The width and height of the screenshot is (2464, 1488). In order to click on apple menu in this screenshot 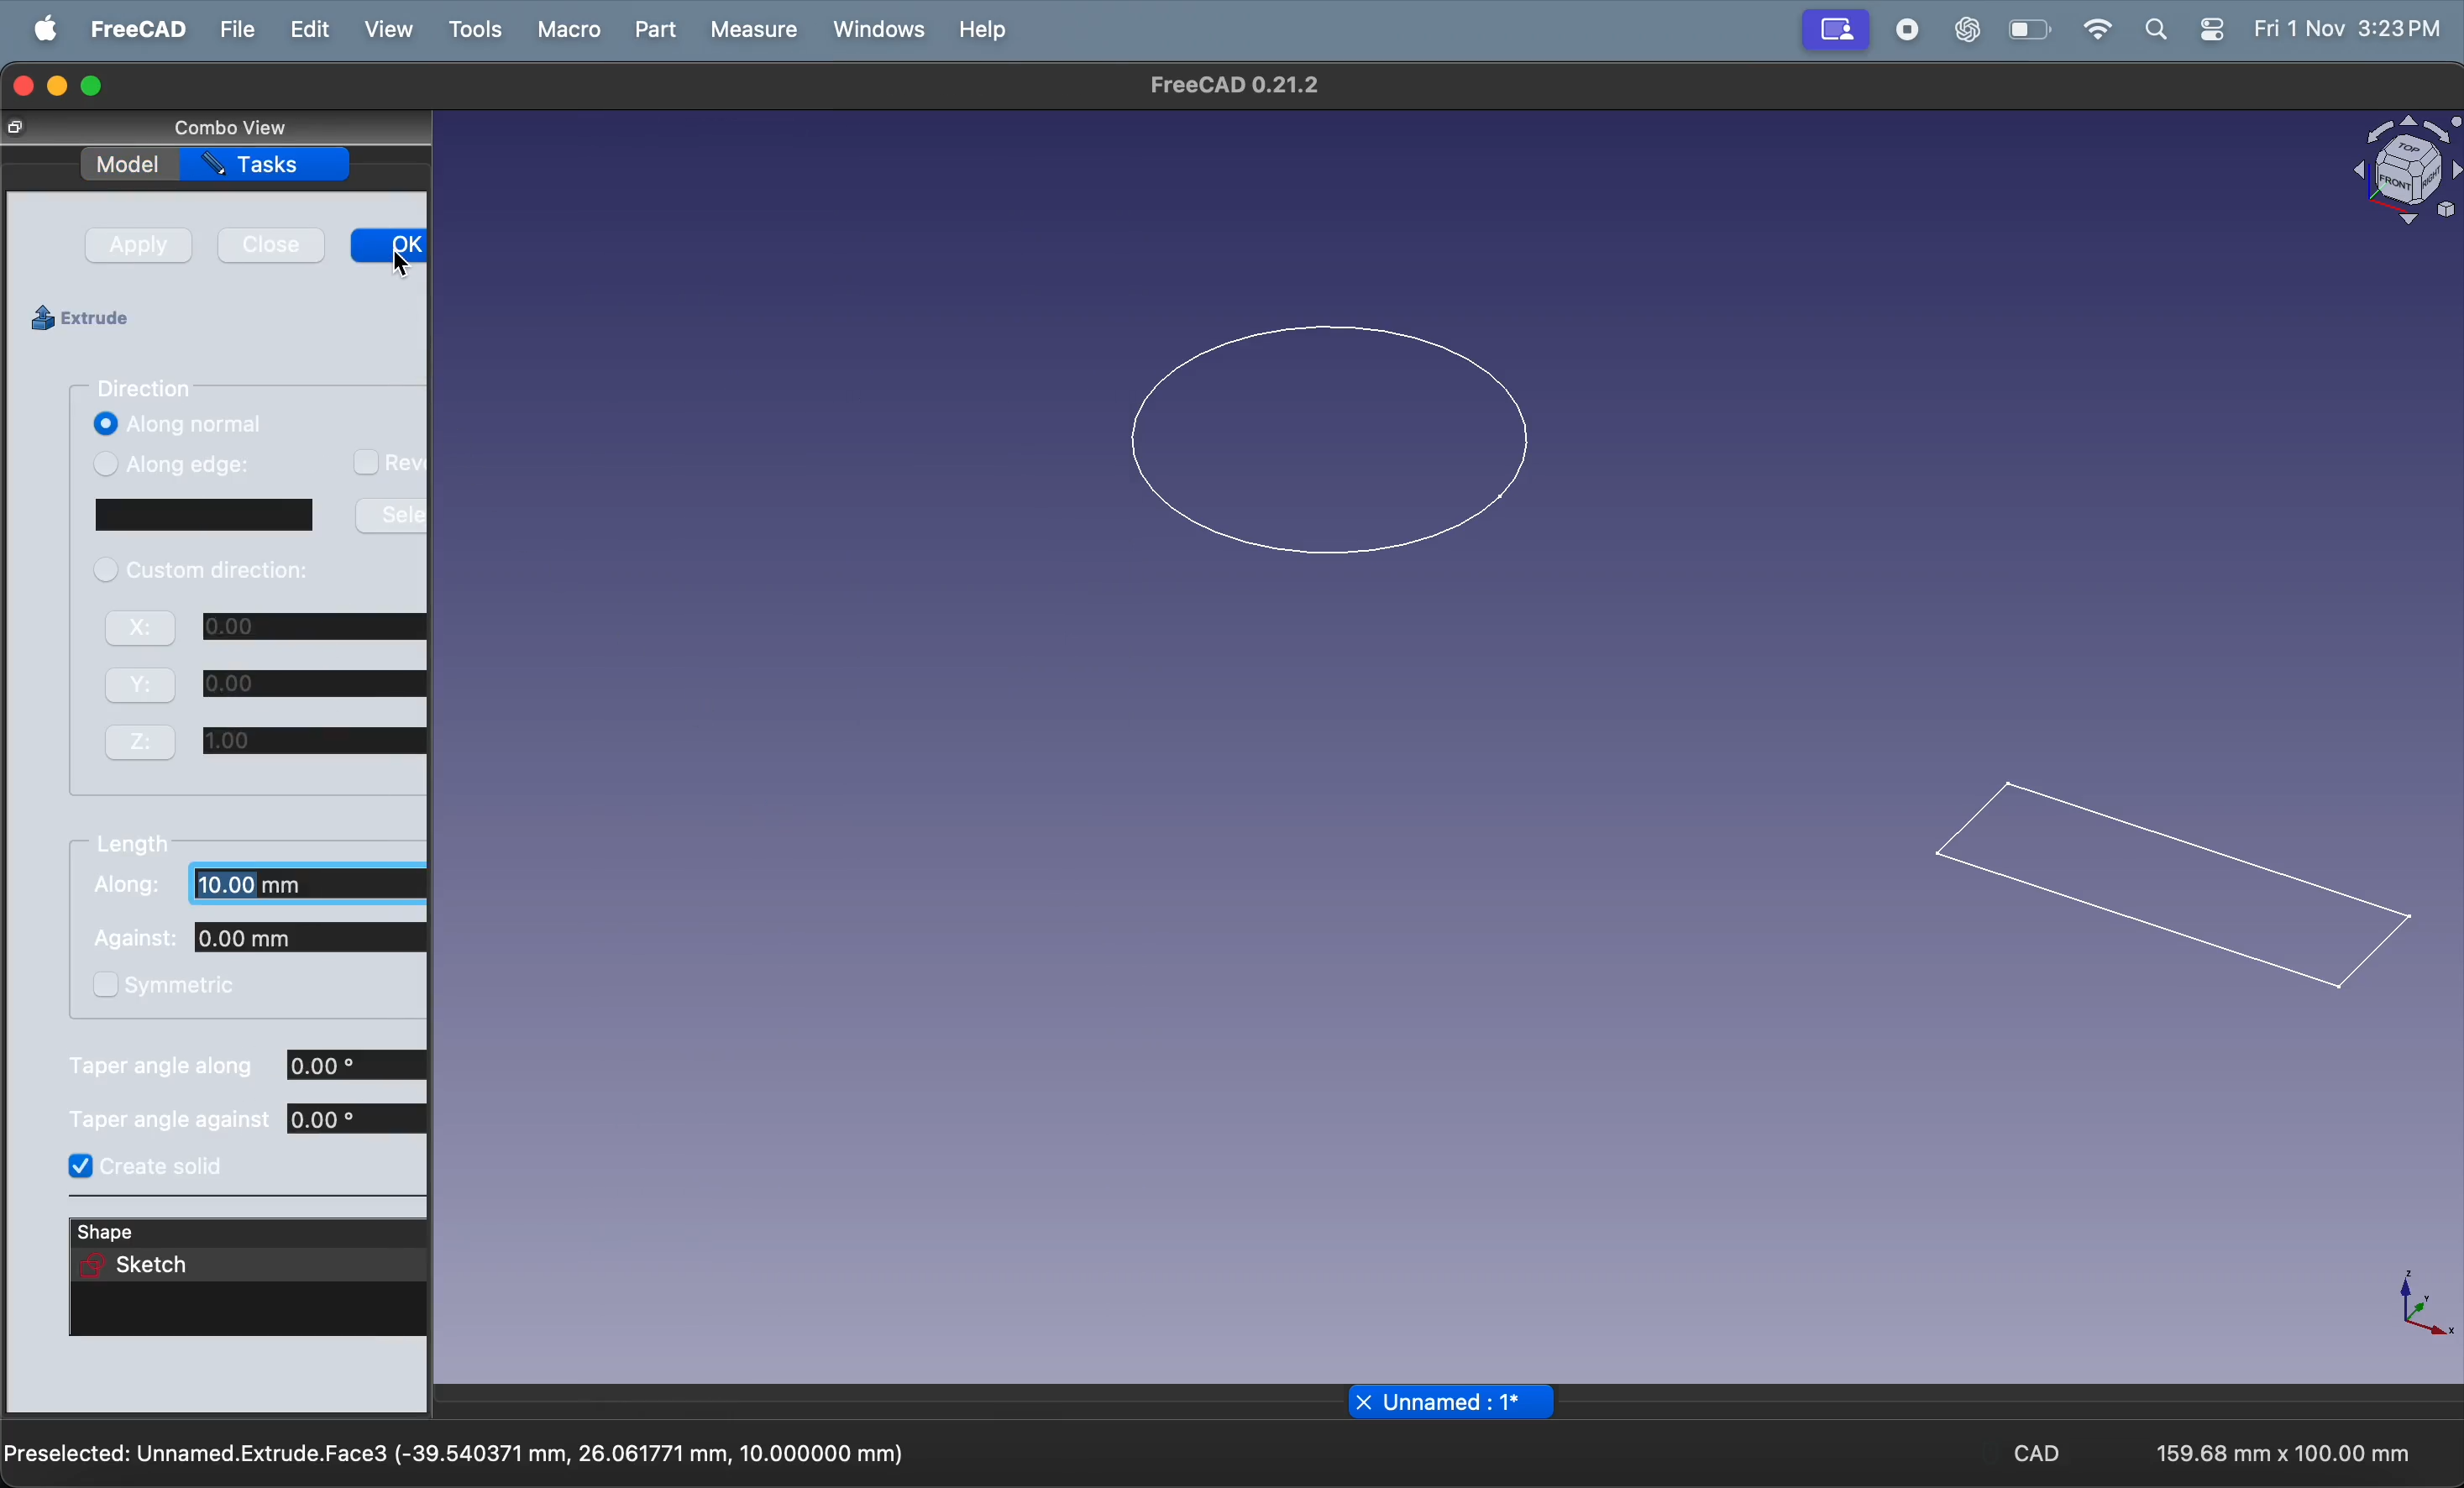, I will do `click(44, 28)`.